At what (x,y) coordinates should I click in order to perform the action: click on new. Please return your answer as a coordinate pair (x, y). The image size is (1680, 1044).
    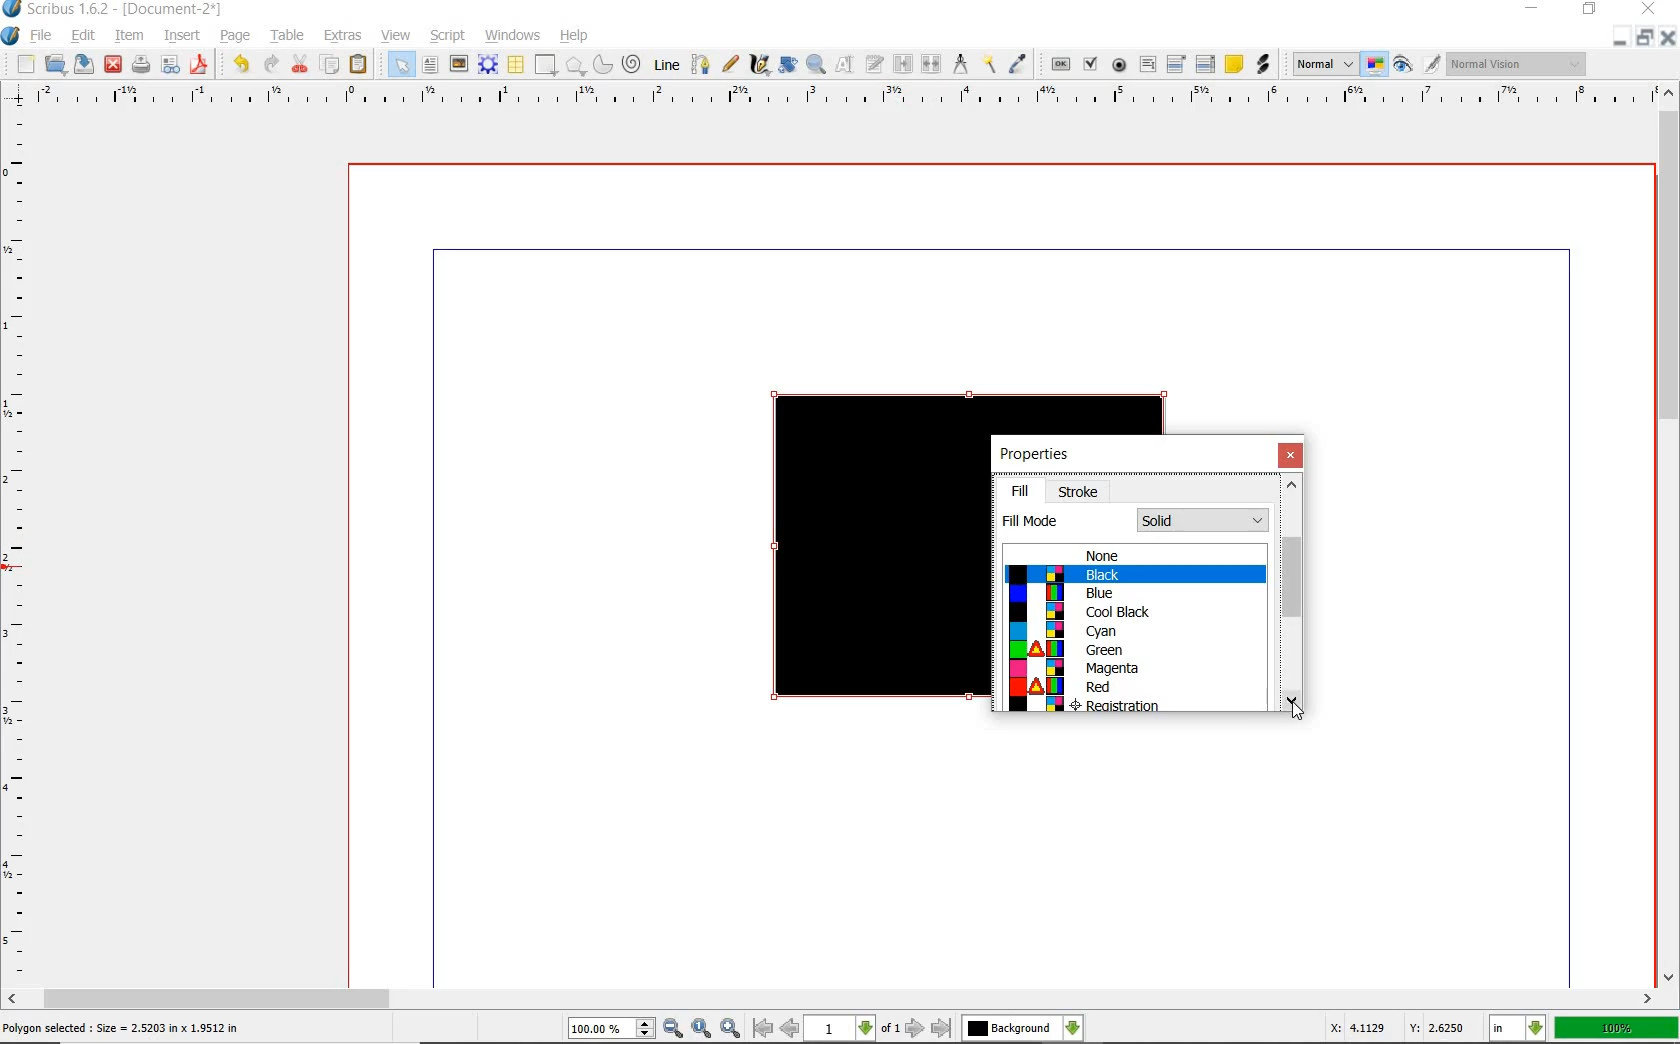
    Looking at the image, I should click on (26, 64).